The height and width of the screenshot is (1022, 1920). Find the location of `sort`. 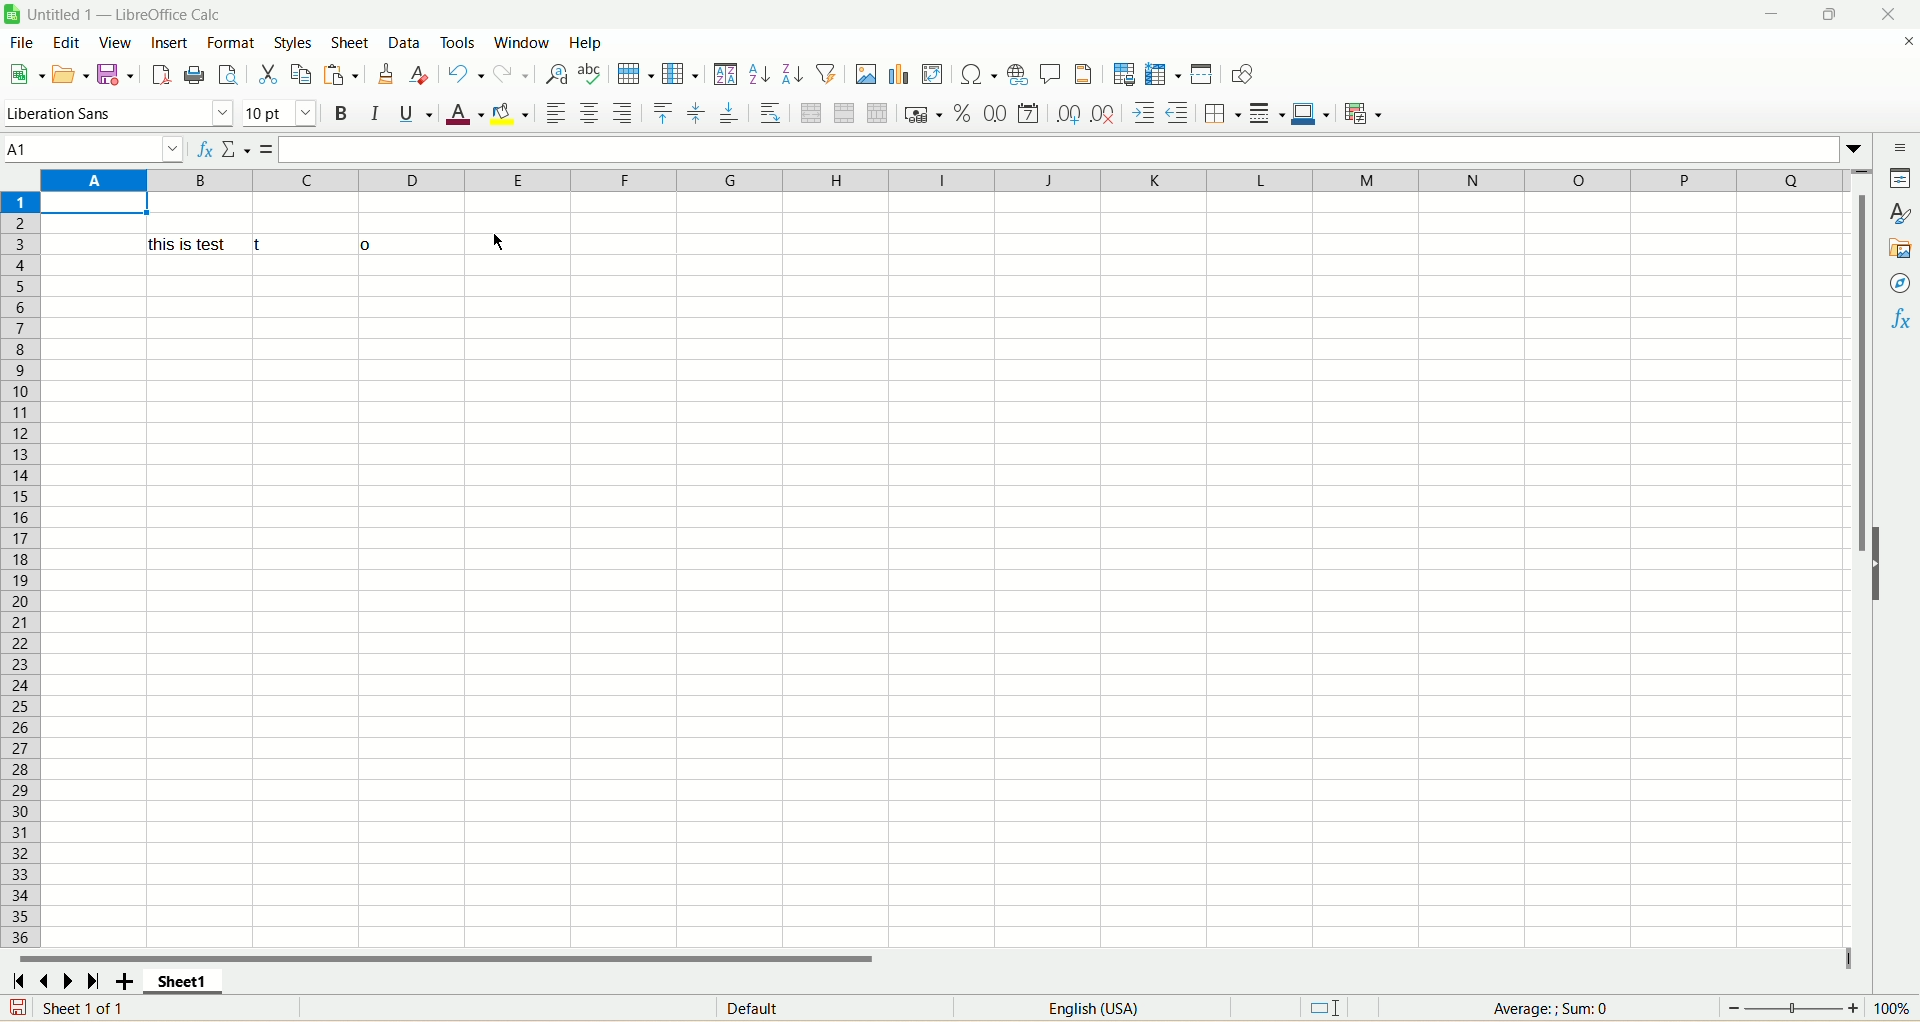

sort is located at coordinates (728, 74).